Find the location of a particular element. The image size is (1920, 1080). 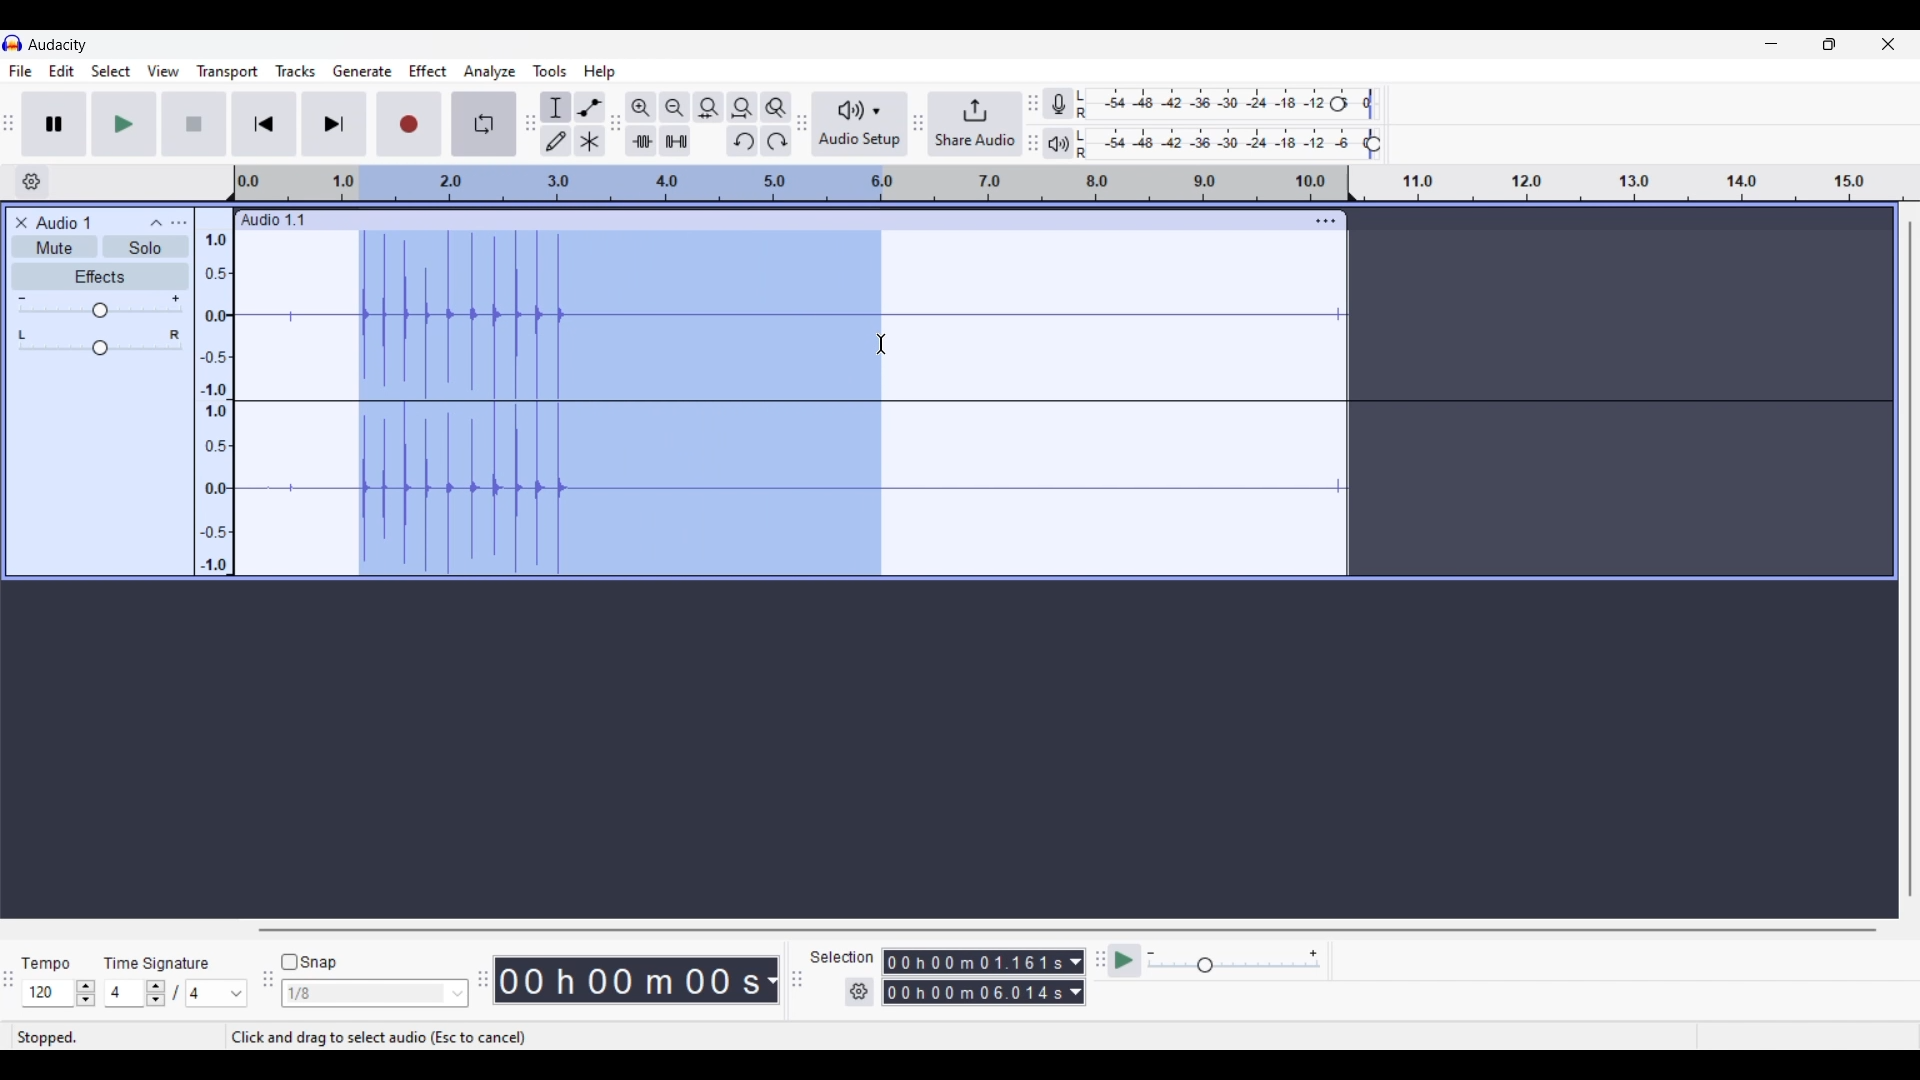

Edit menu is located at coordinates (62, 70).